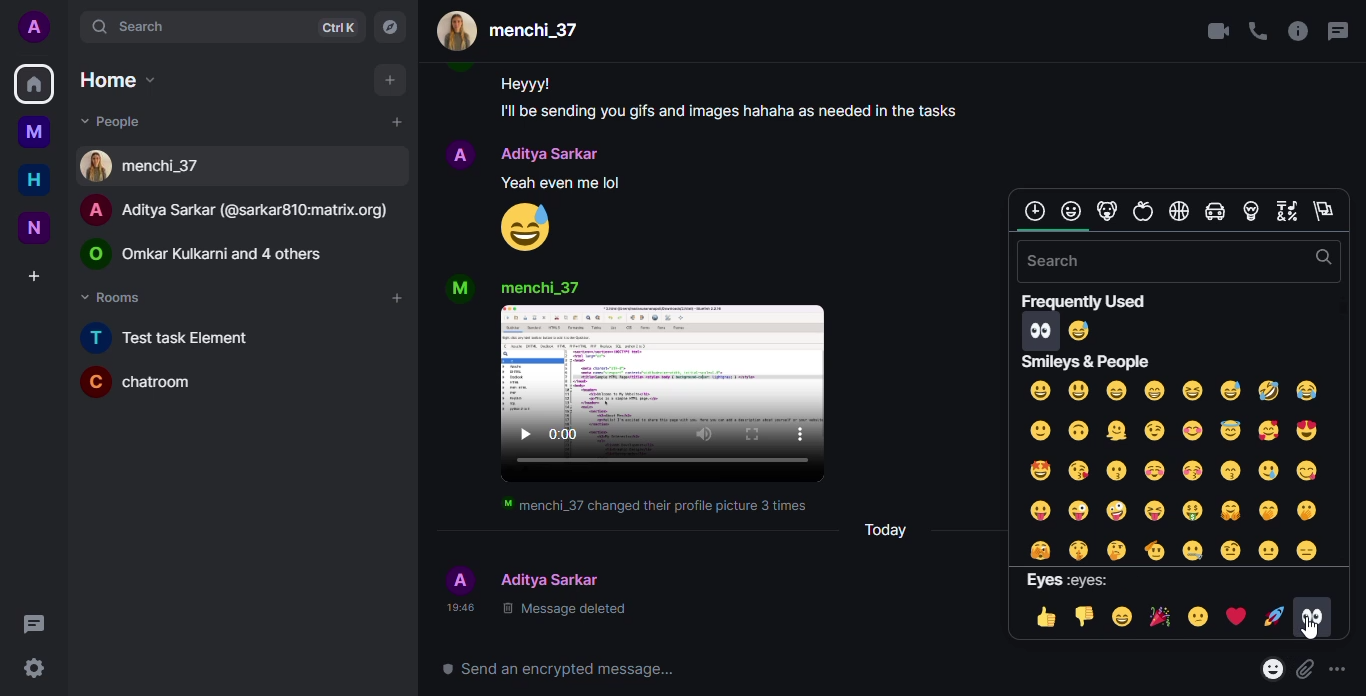 This screenshot has height=696, width=1366. What do you see at coordinates (460, 148) in the screenshot?
I see `profile` at bounding box center [460, 148].